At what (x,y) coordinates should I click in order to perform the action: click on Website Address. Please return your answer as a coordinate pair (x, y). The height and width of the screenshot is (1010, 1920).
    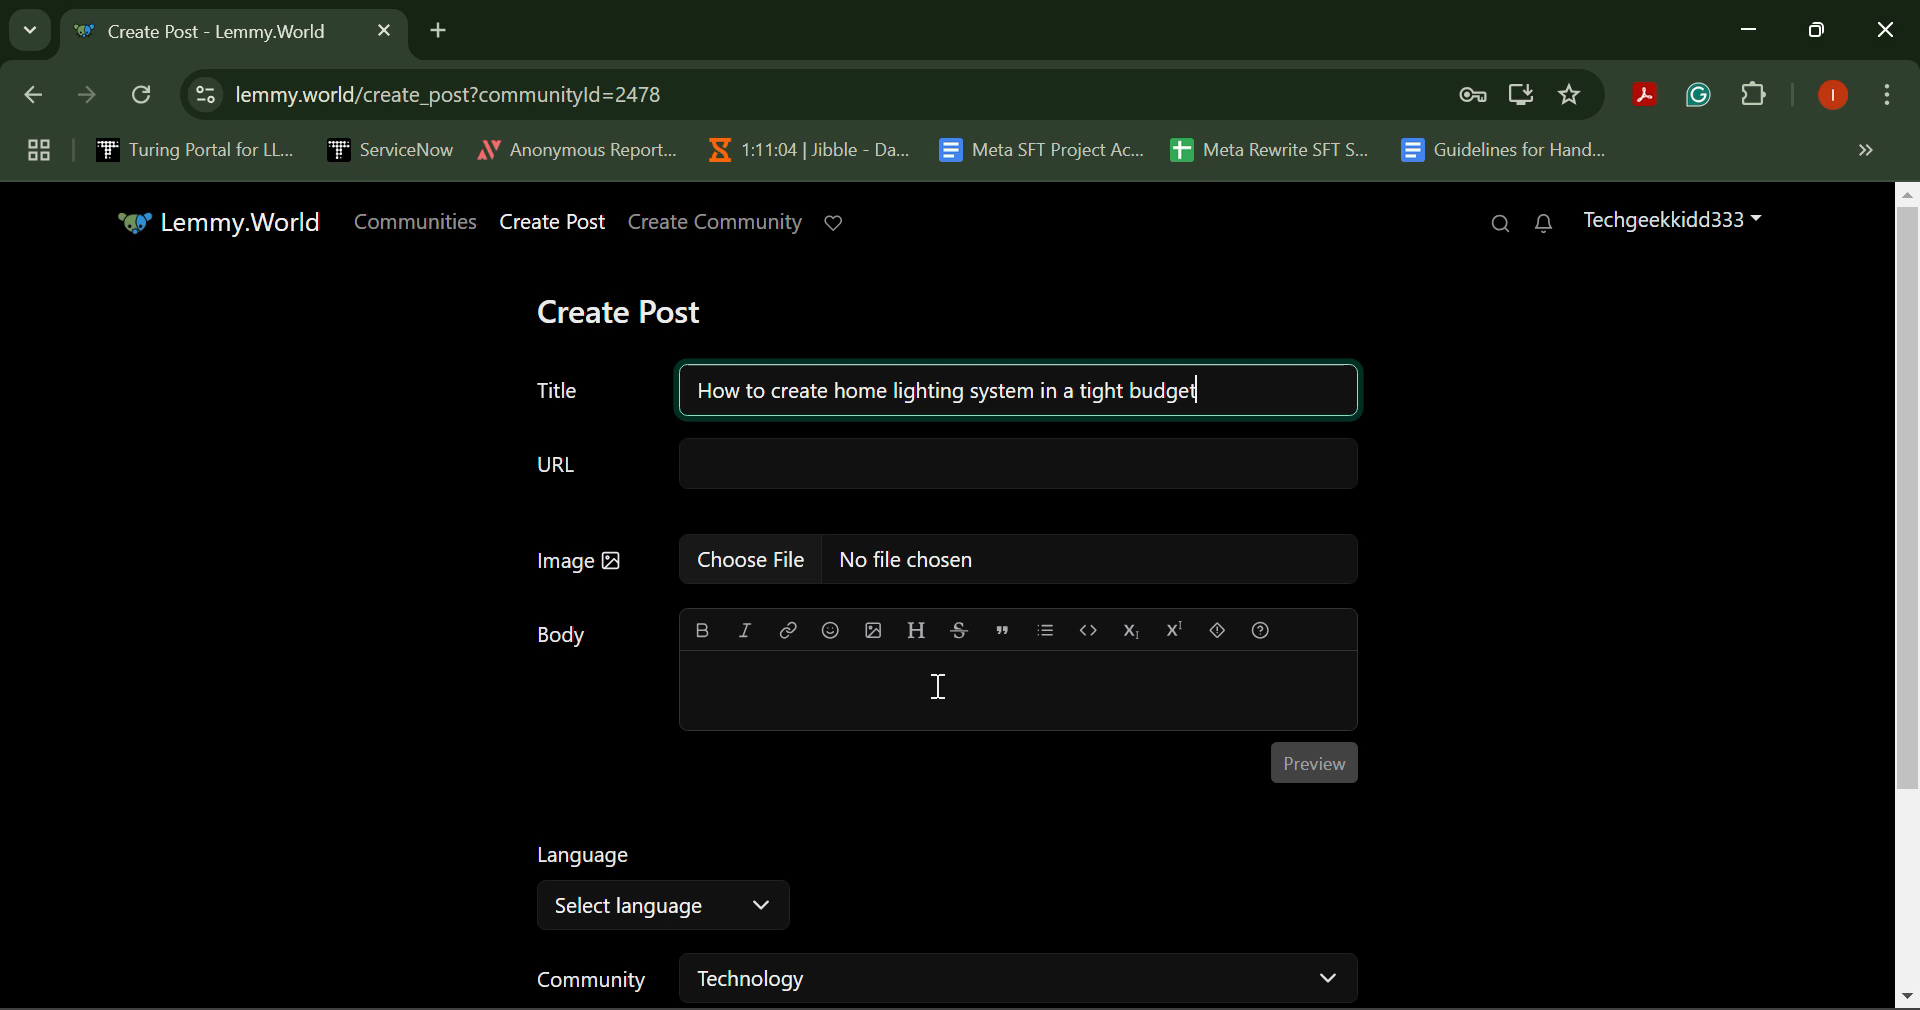
    Looking at the image, I should click on (704, 94).